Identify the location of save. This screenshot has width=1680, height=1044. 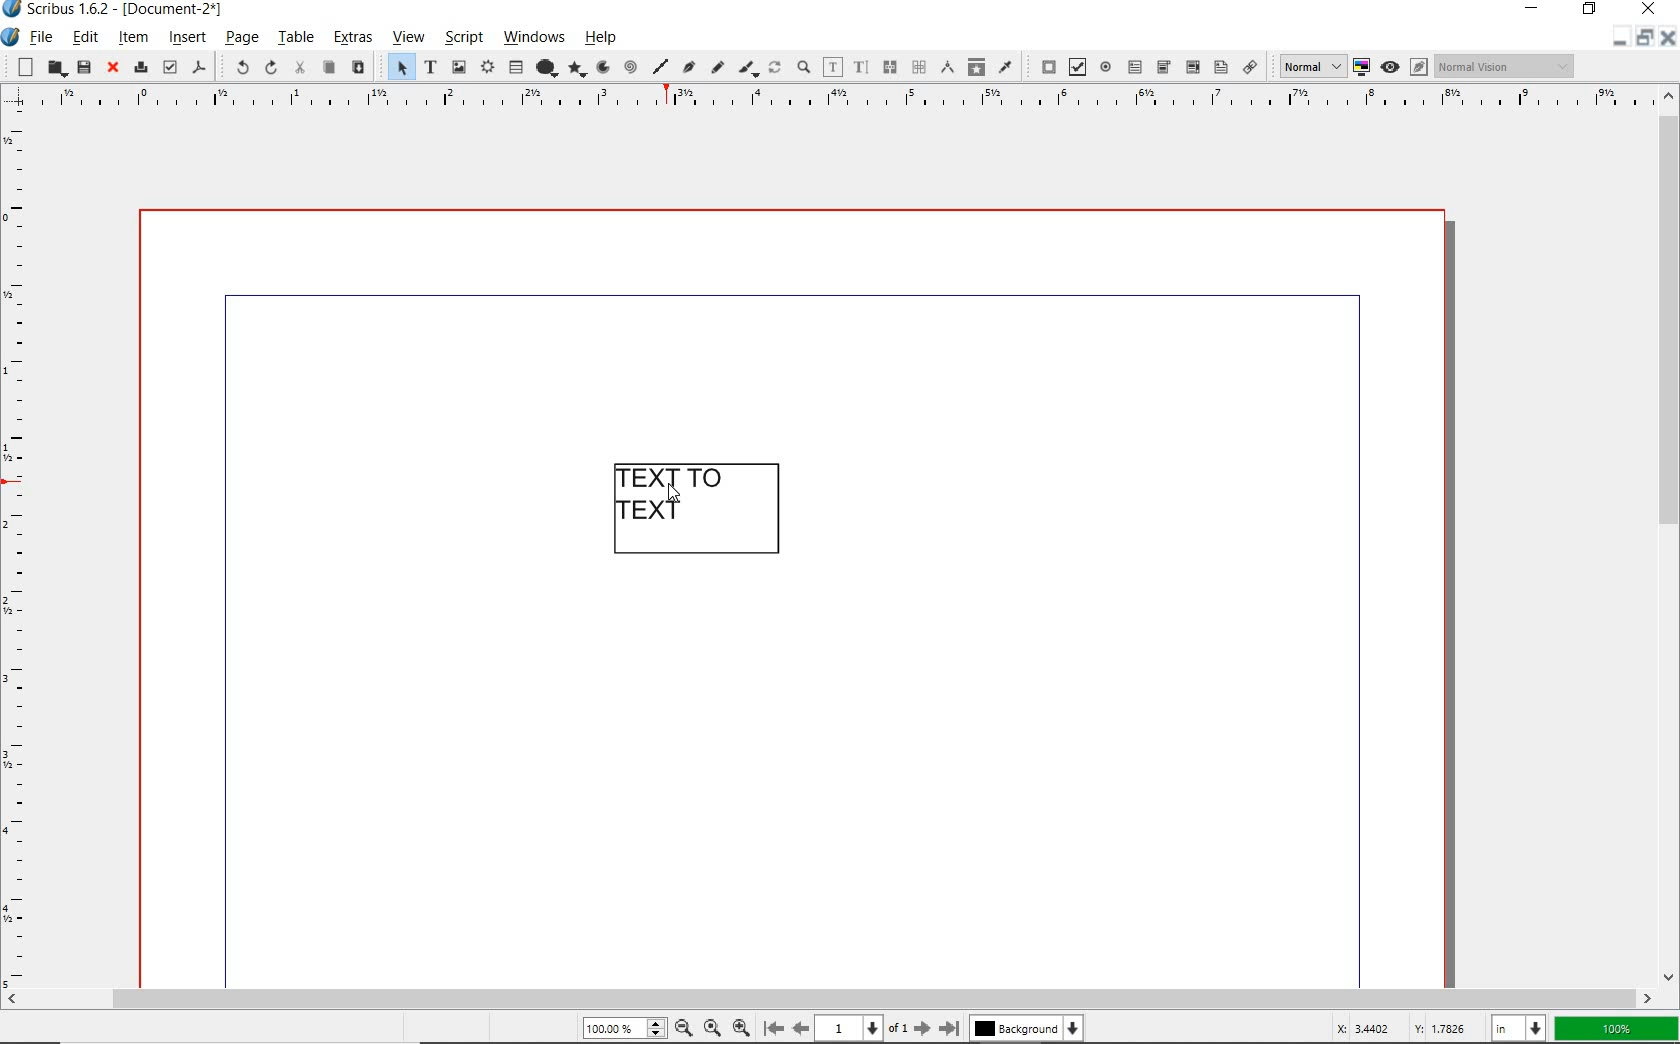
(83, 69).